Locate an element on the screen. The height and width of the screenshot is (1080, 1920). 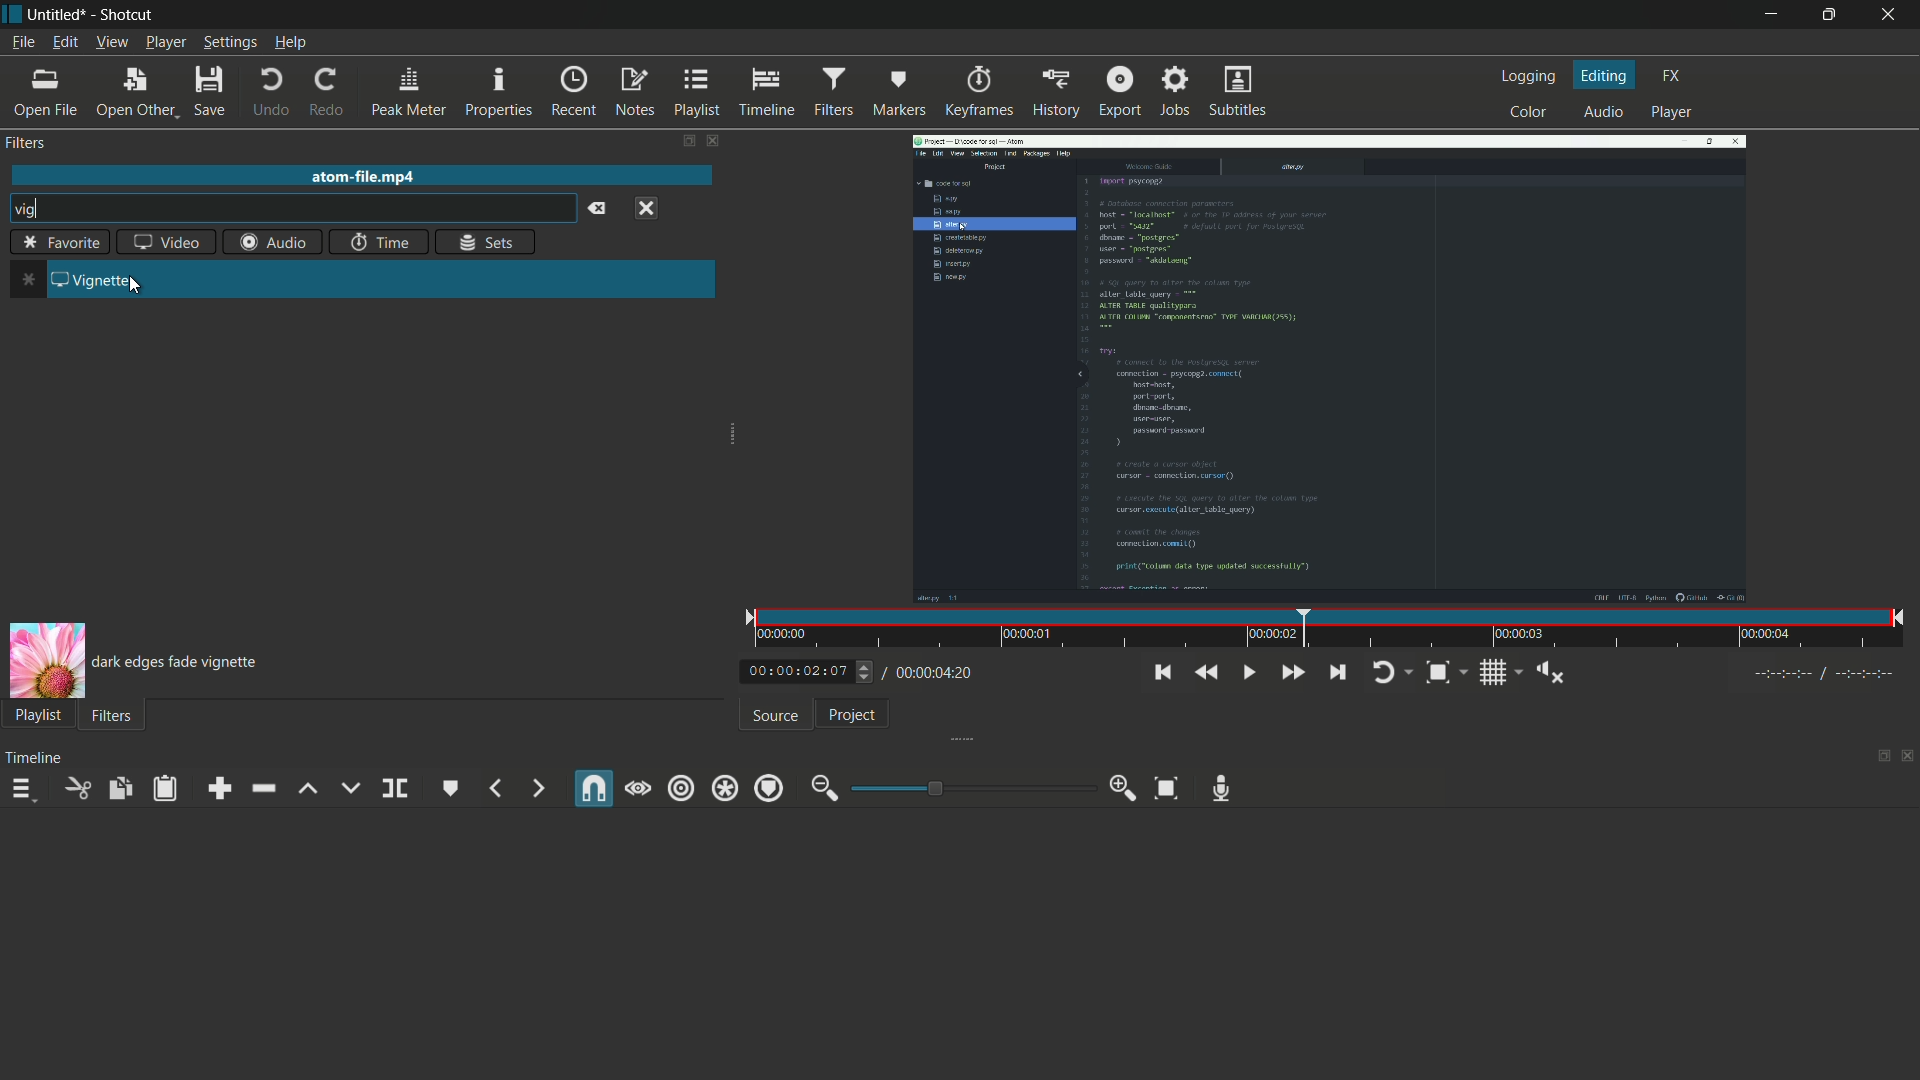
zoom timeline to fit is located at coordinates (1167, 788).